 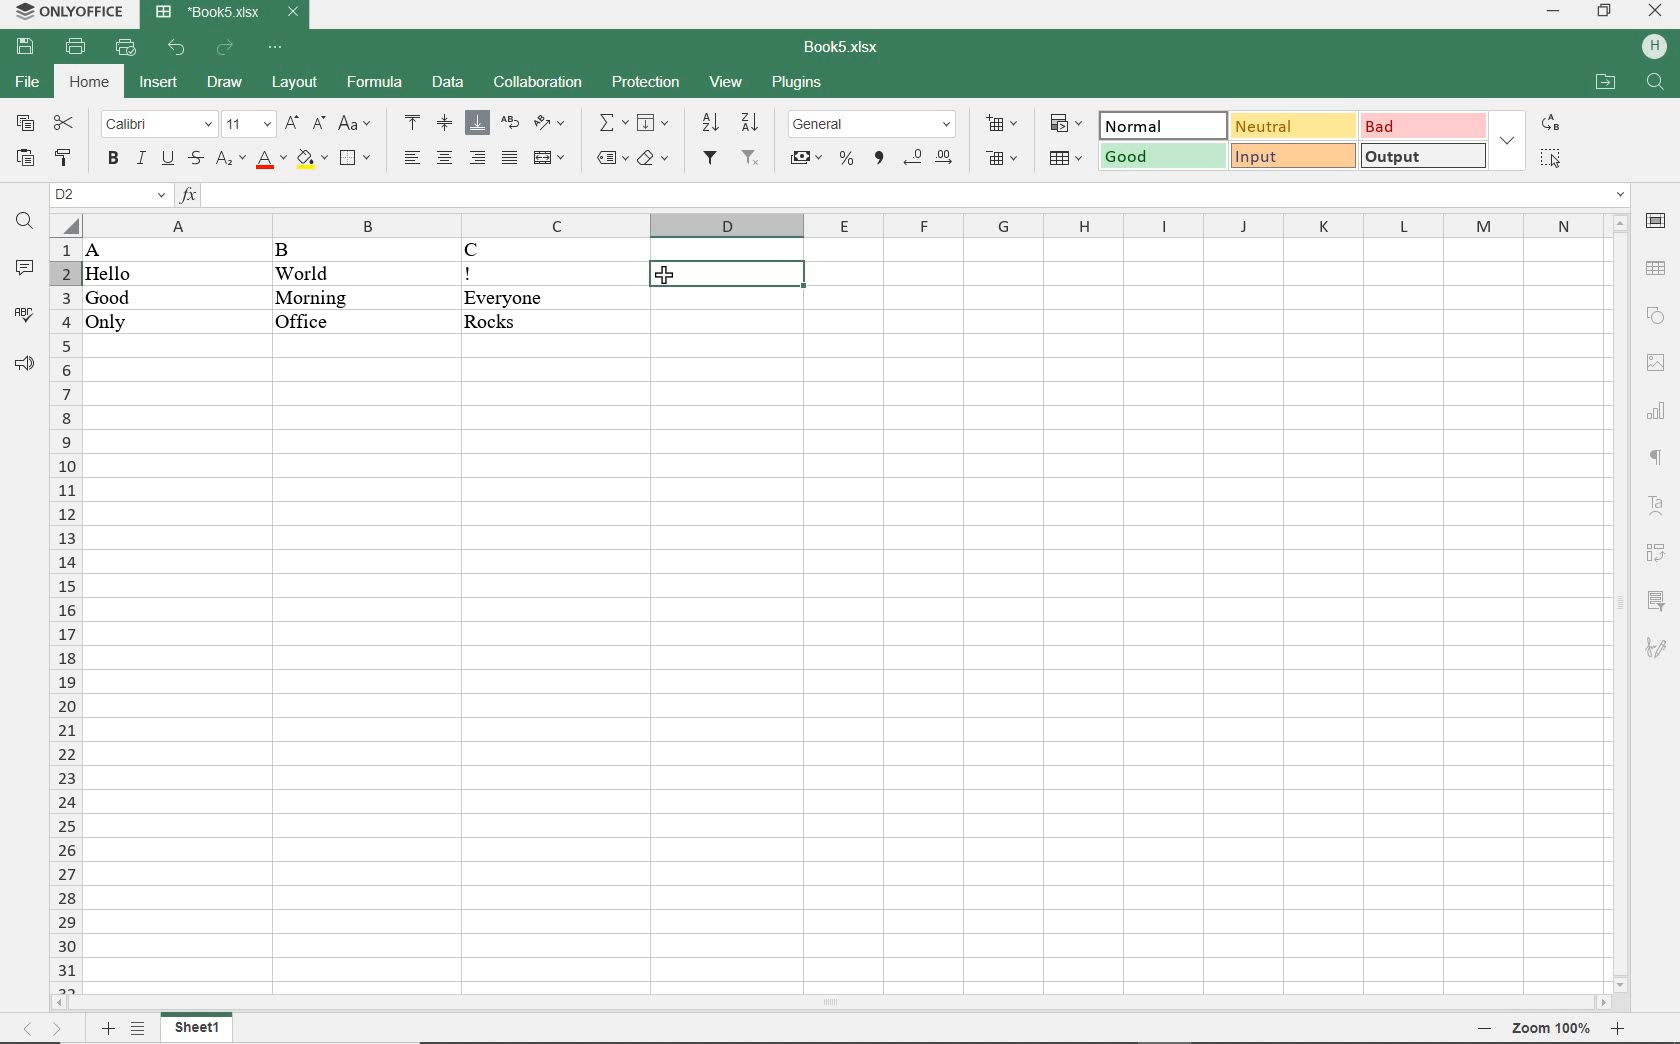 What do you see at coordinates (553, 324) in the screenshot?
I see `Rocks` at bounding box center [553, 324].